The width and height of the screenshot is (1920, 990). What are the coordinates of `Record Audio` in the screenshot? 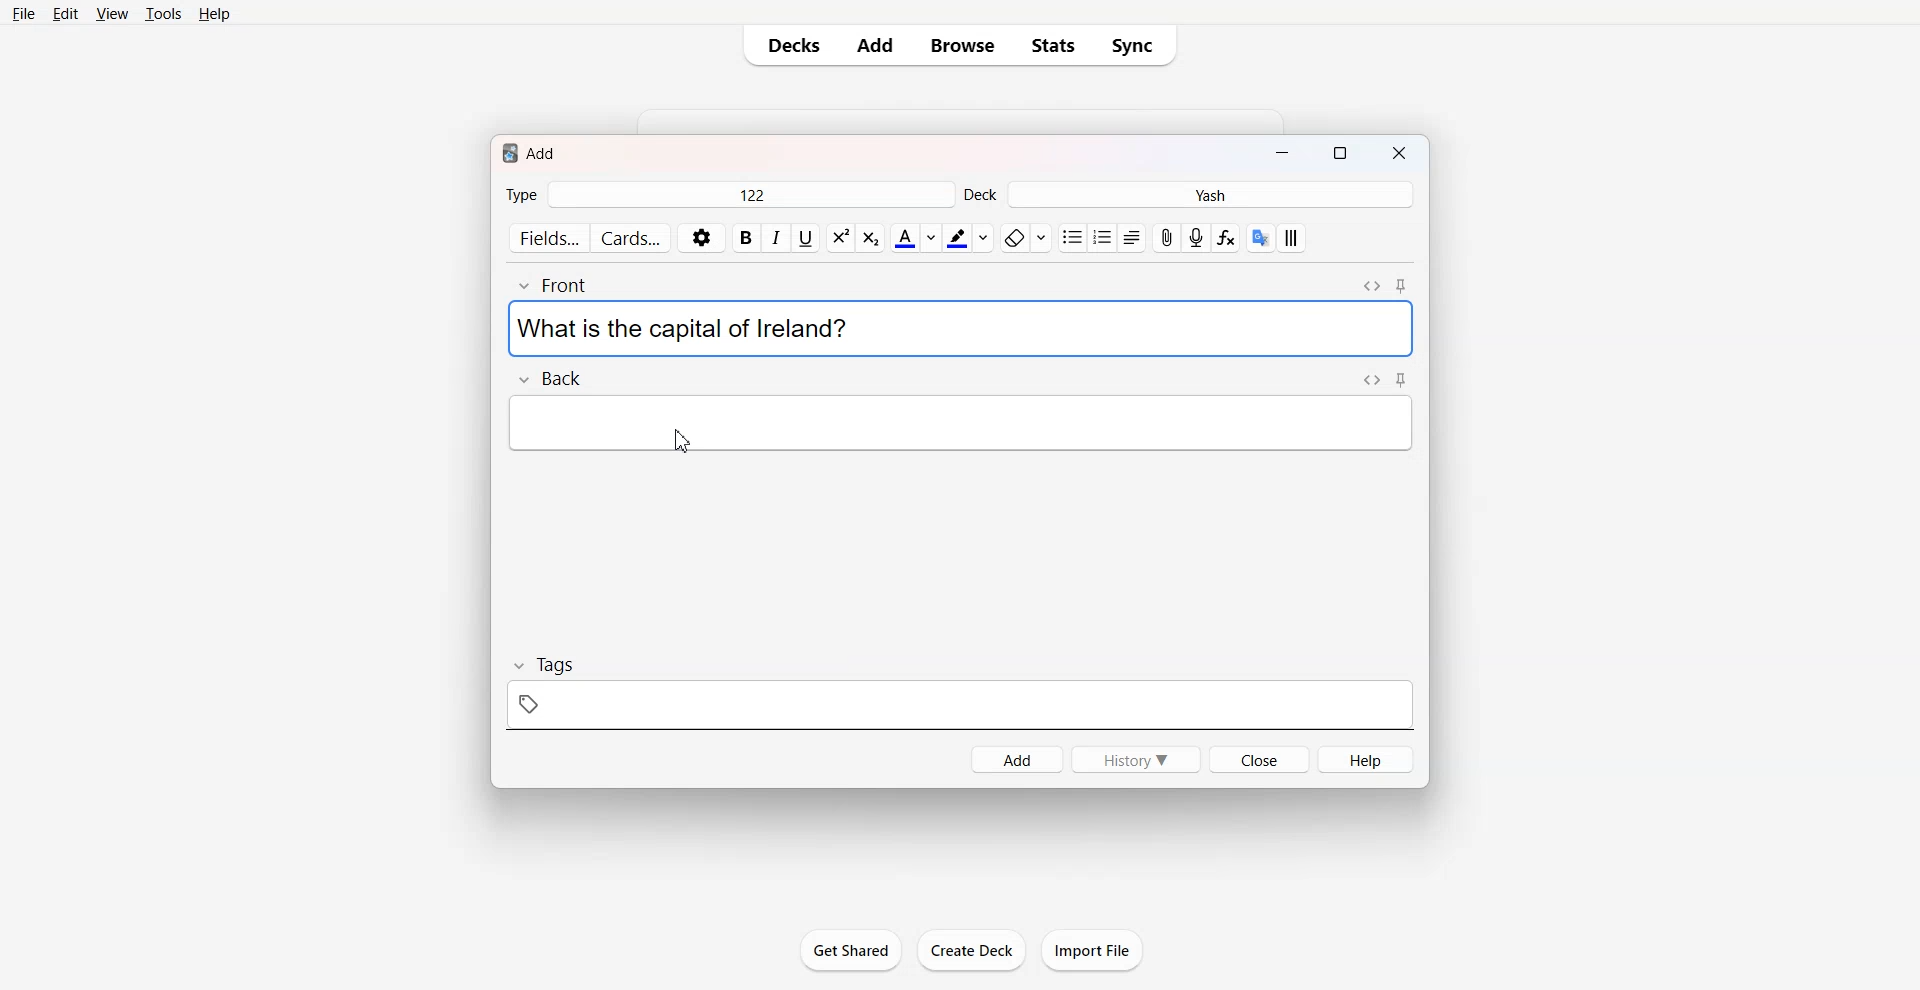 It's located at (1196, 238).